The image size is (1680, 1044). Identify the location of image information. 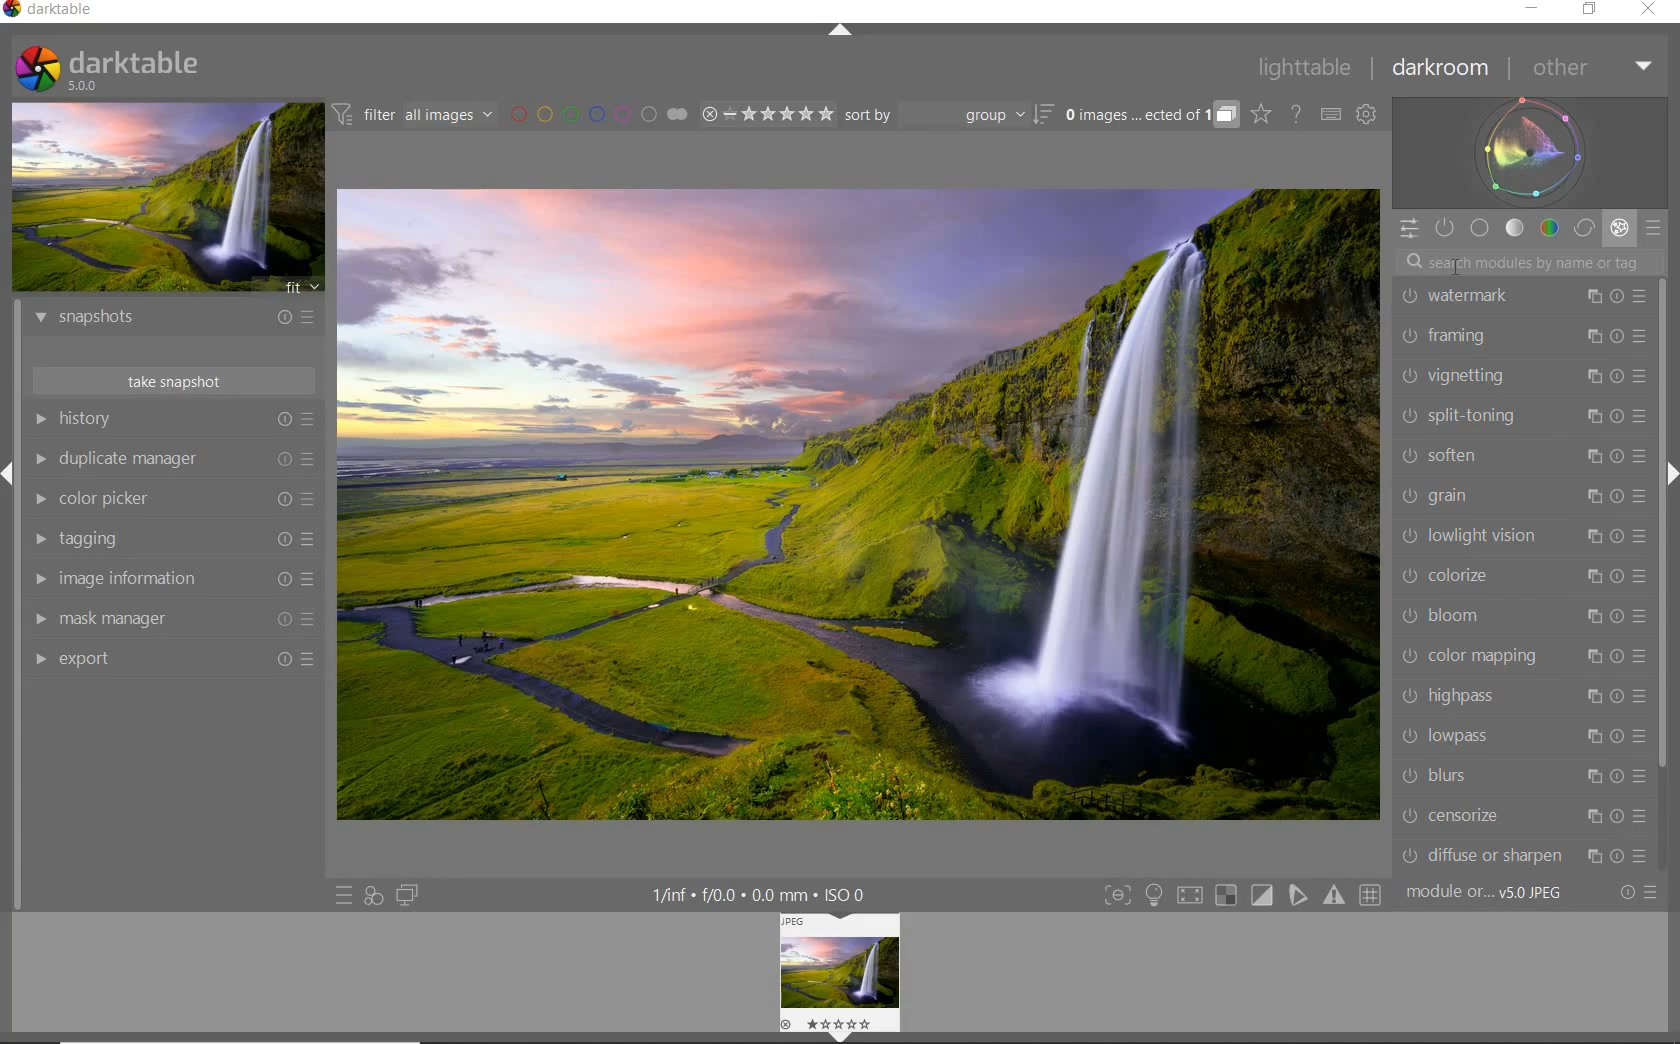
(172, 579).